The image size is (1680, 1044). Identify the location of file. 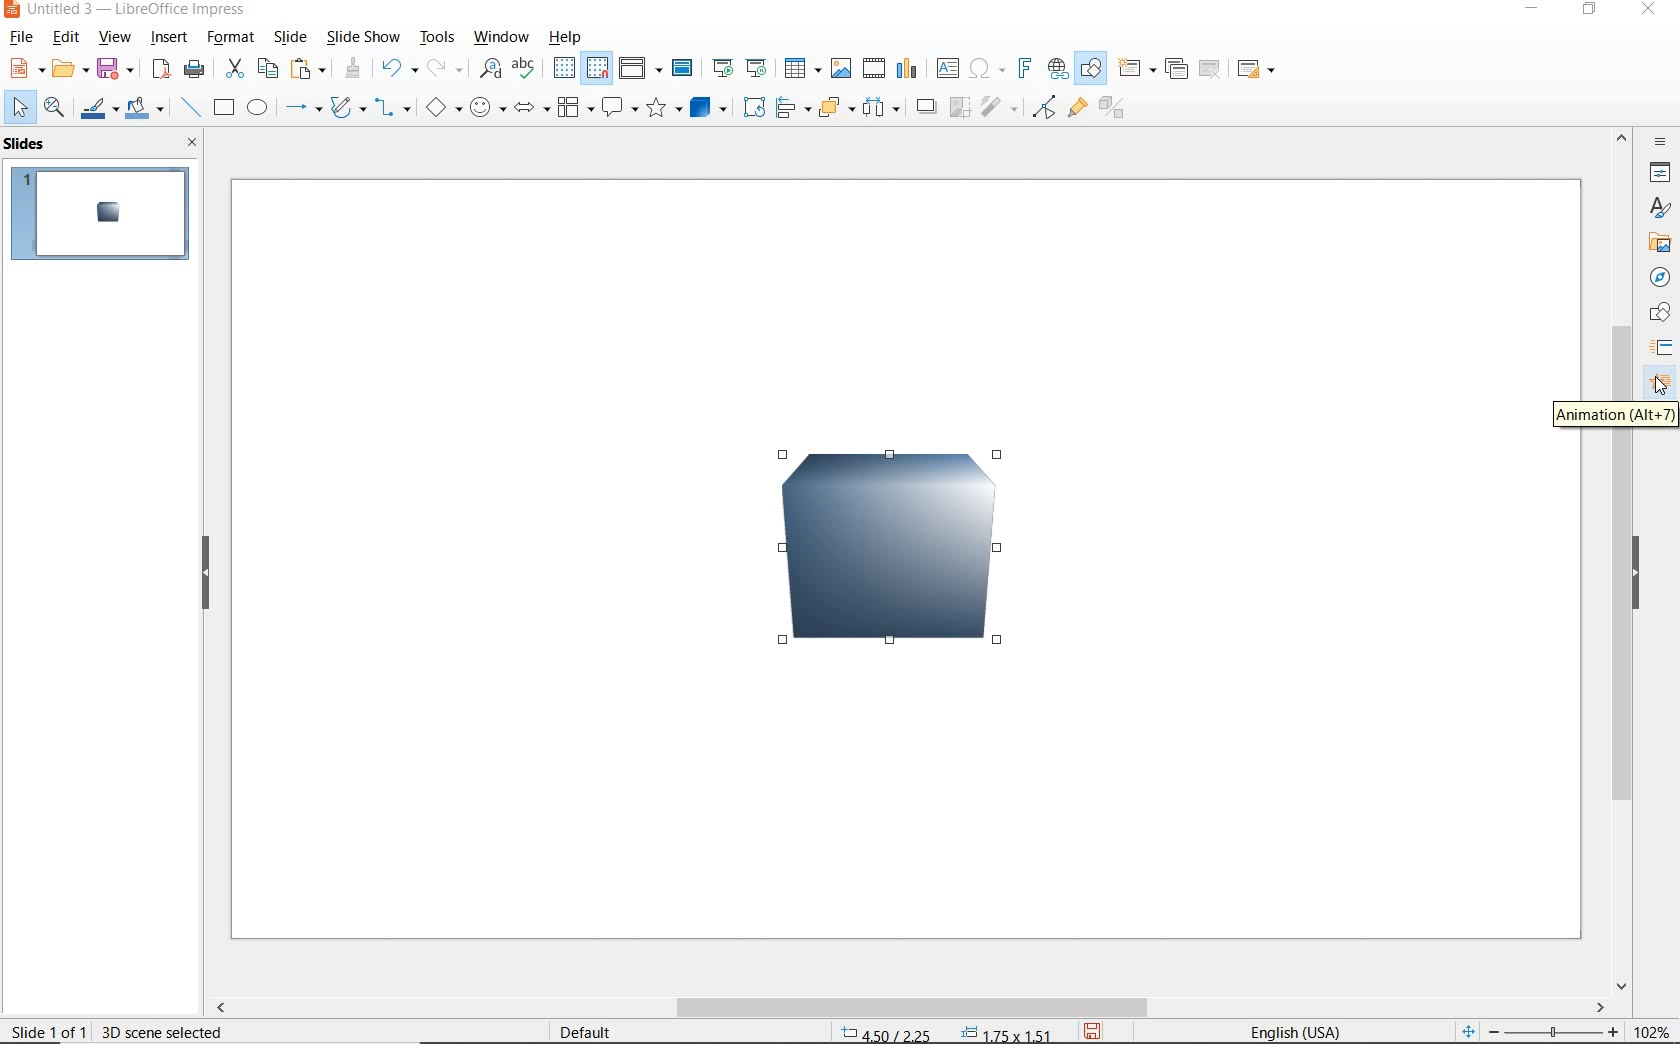
(22, 37).